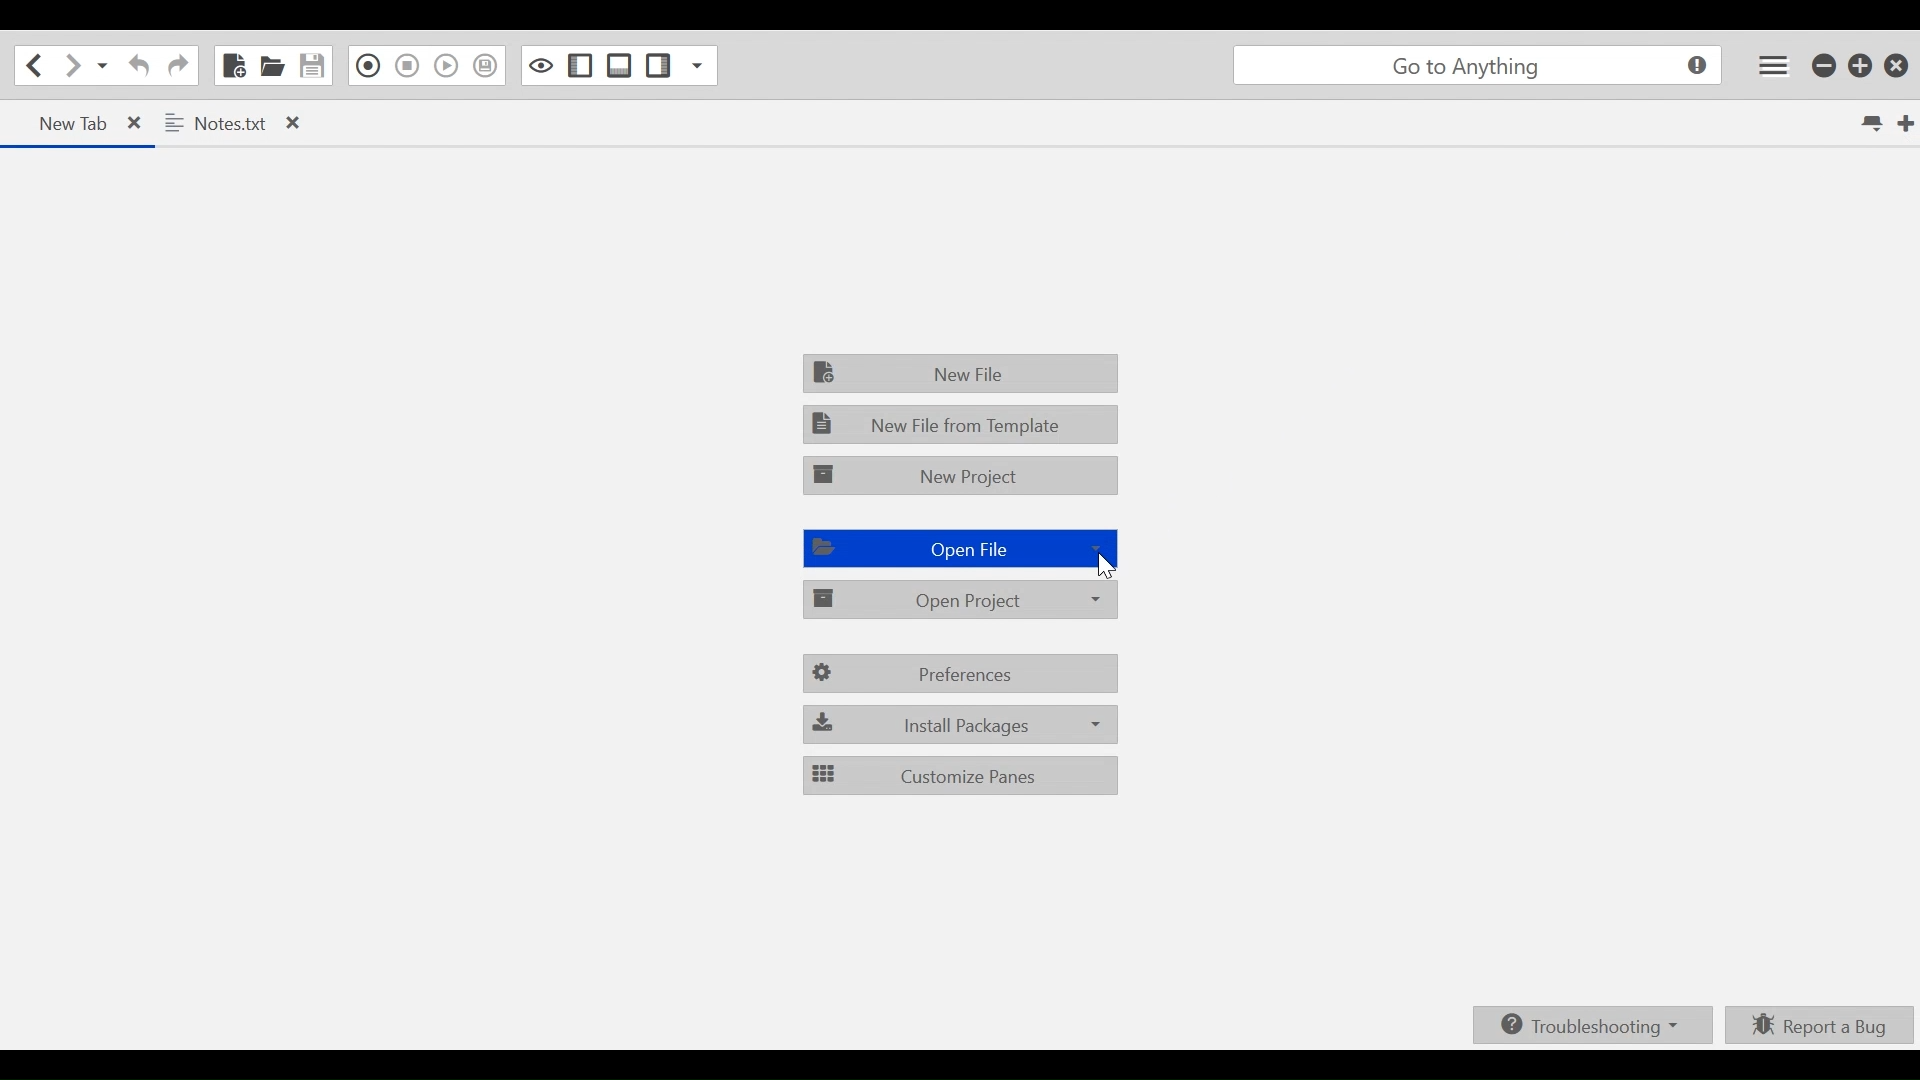 Image resolution: width=1920 pixels, height=1080 pixels. What do you see at coordinates (273, 66) in the screenshot?
I see `Open` at bounding box center [273, 66].